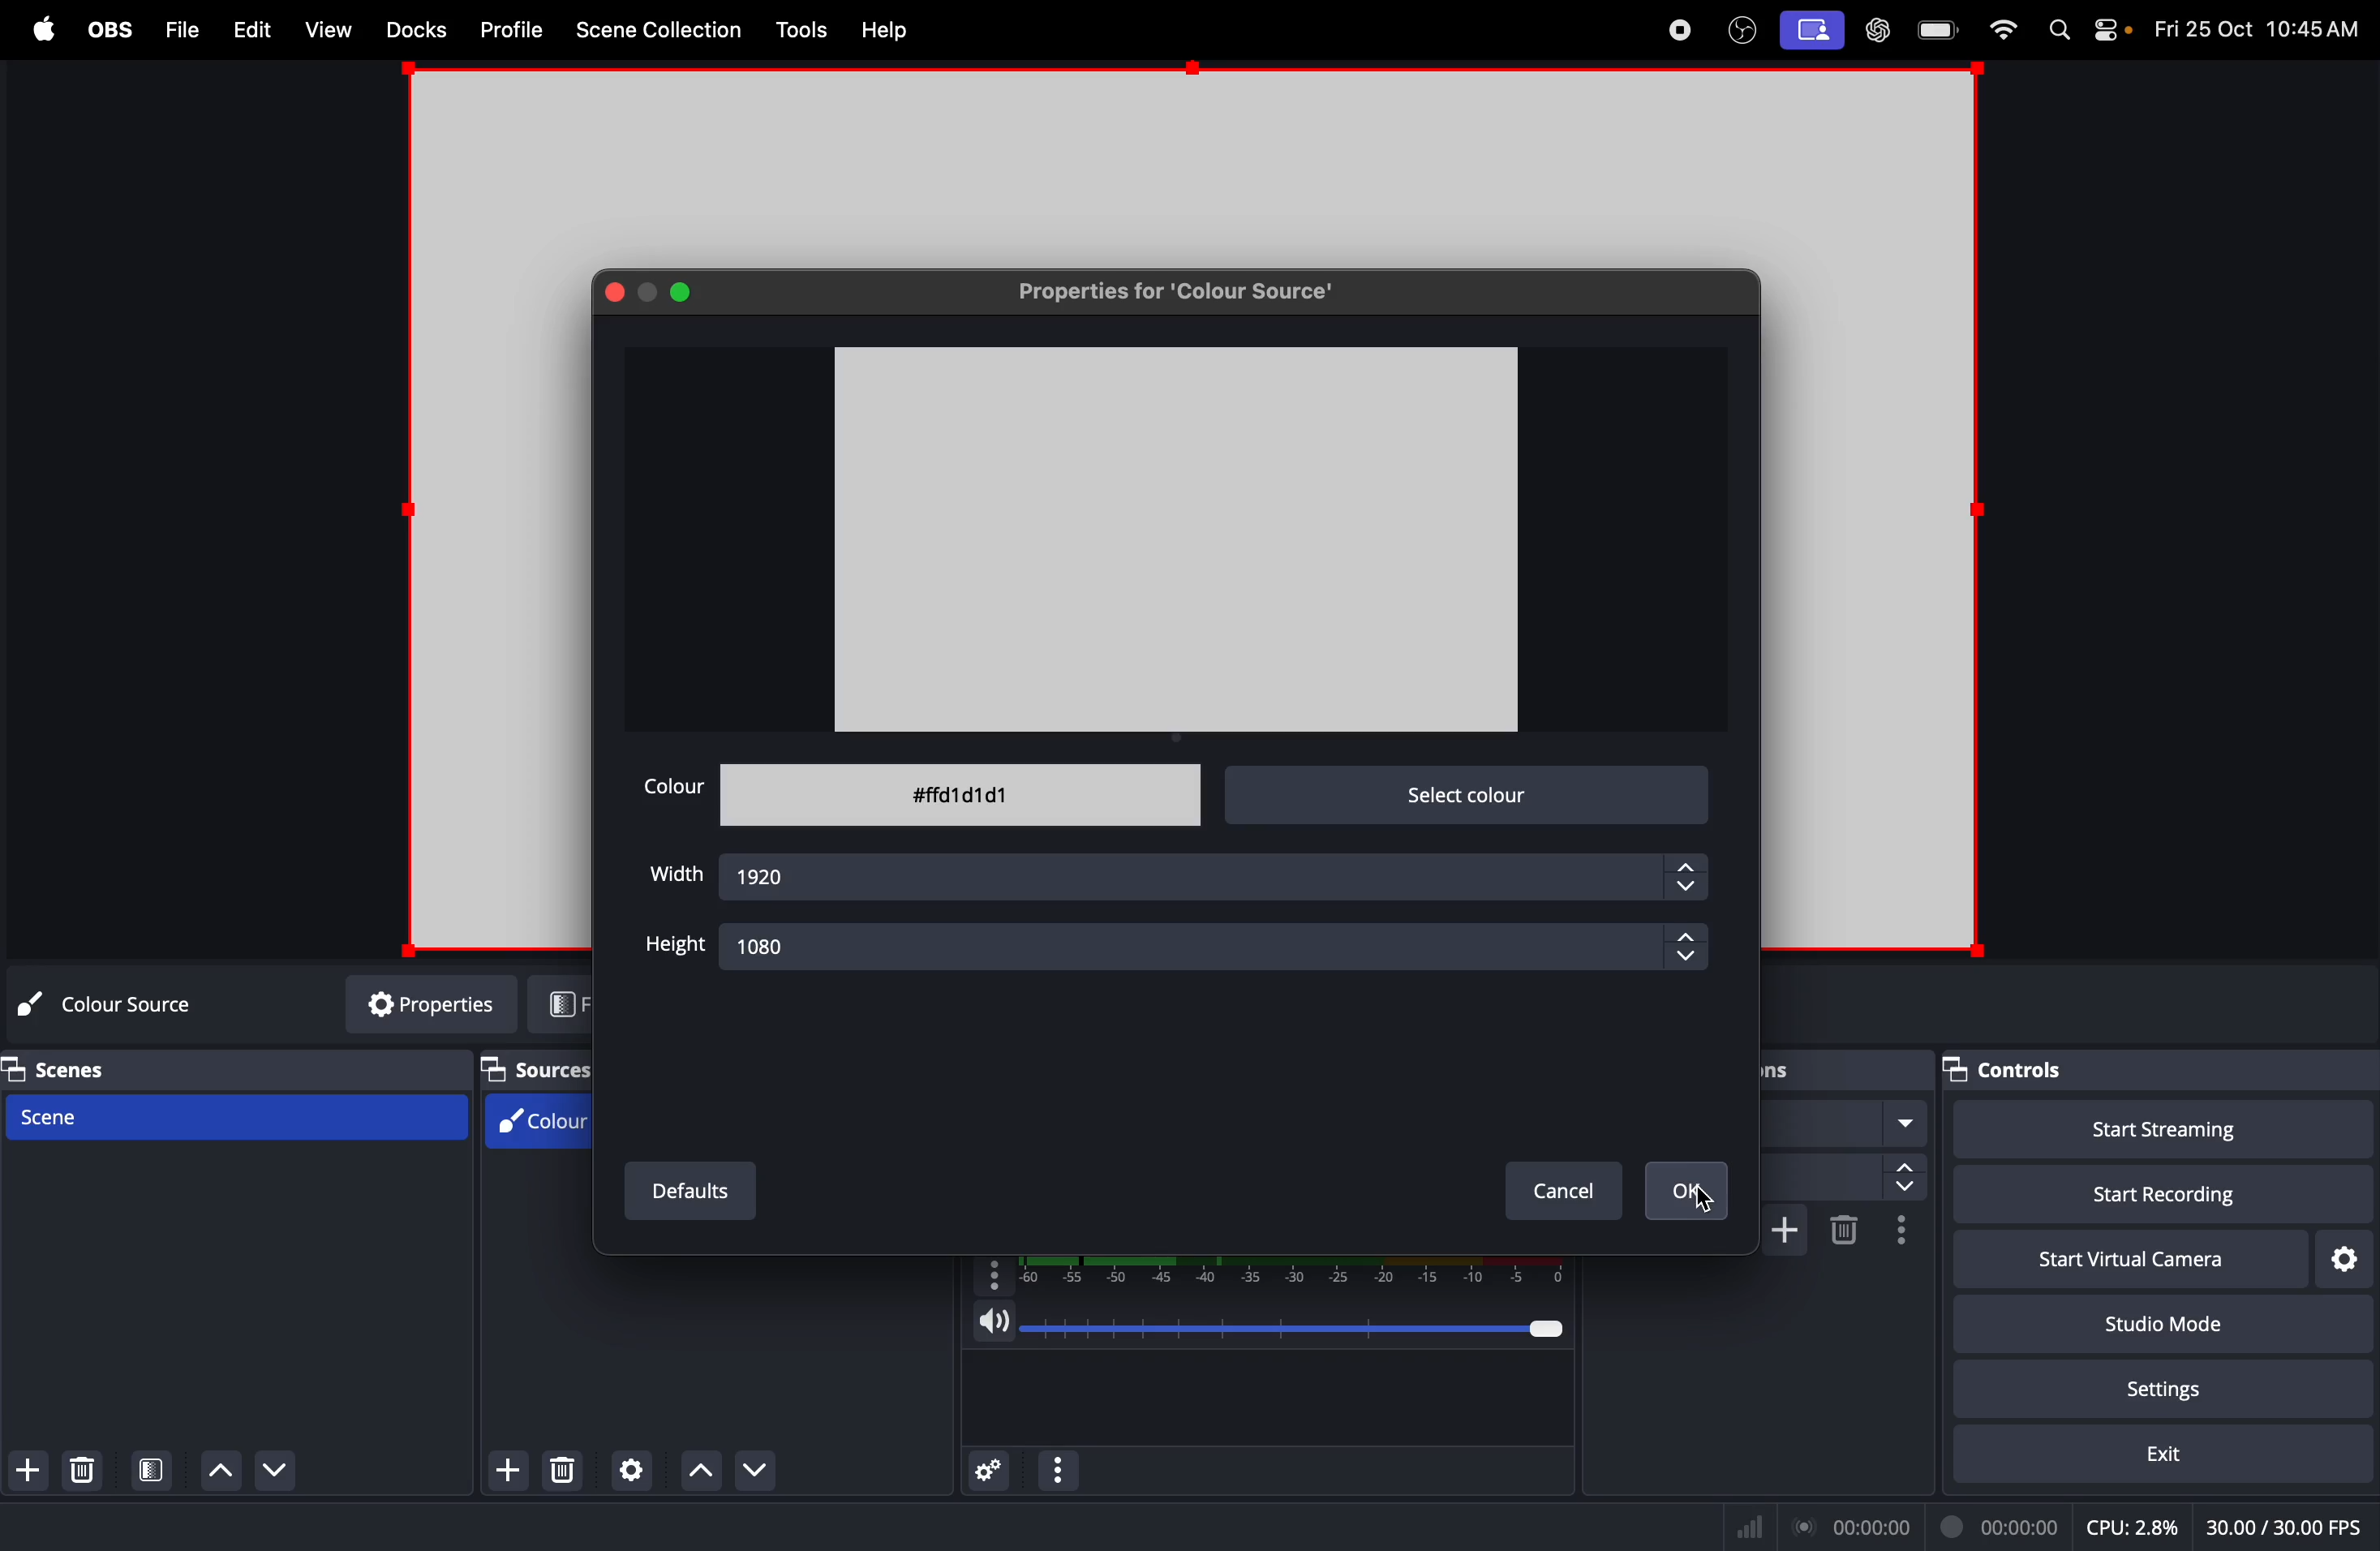 This screenshot has width=2380, height=1551. What do you see at coordinates (2137, 1524) in the screenshot?
I see `cpu usage` at bounding box center [2137, 1524].